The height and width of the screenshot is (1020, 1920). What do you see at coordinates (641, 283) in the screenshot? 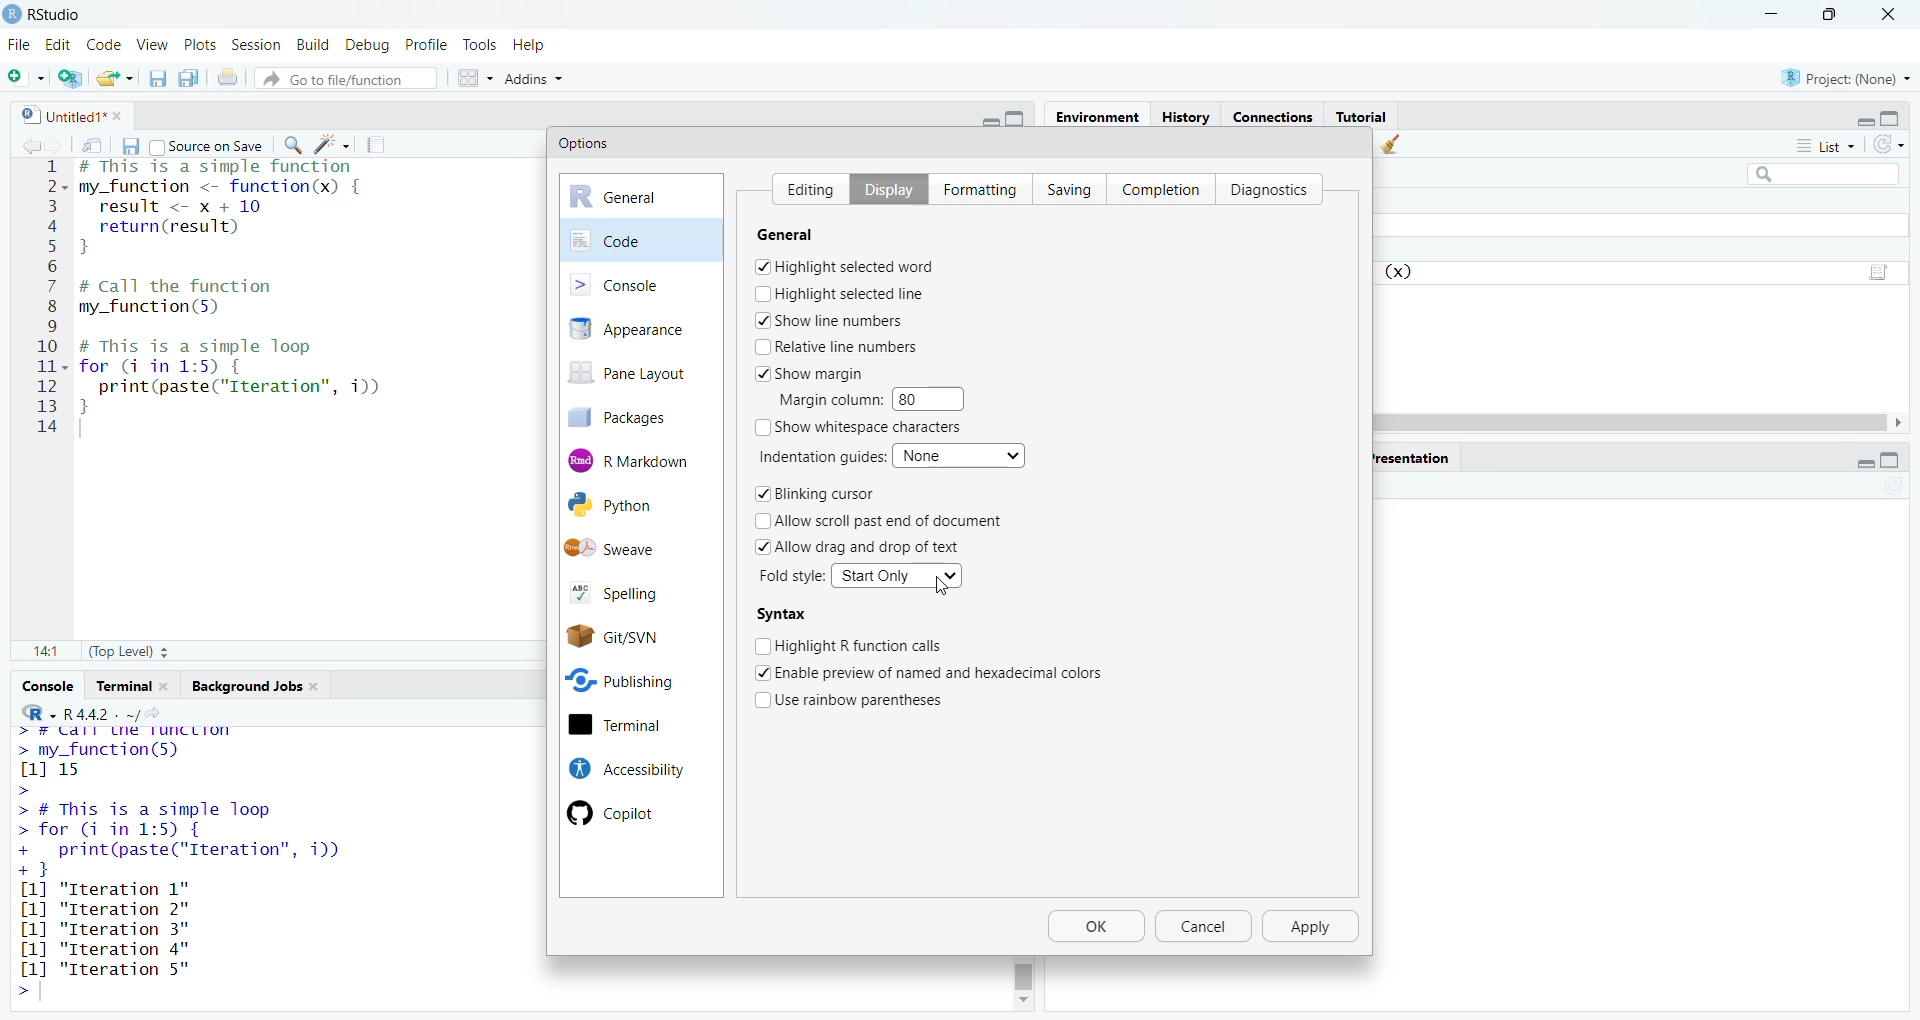
I see `console` at bounding box center [641, 283].